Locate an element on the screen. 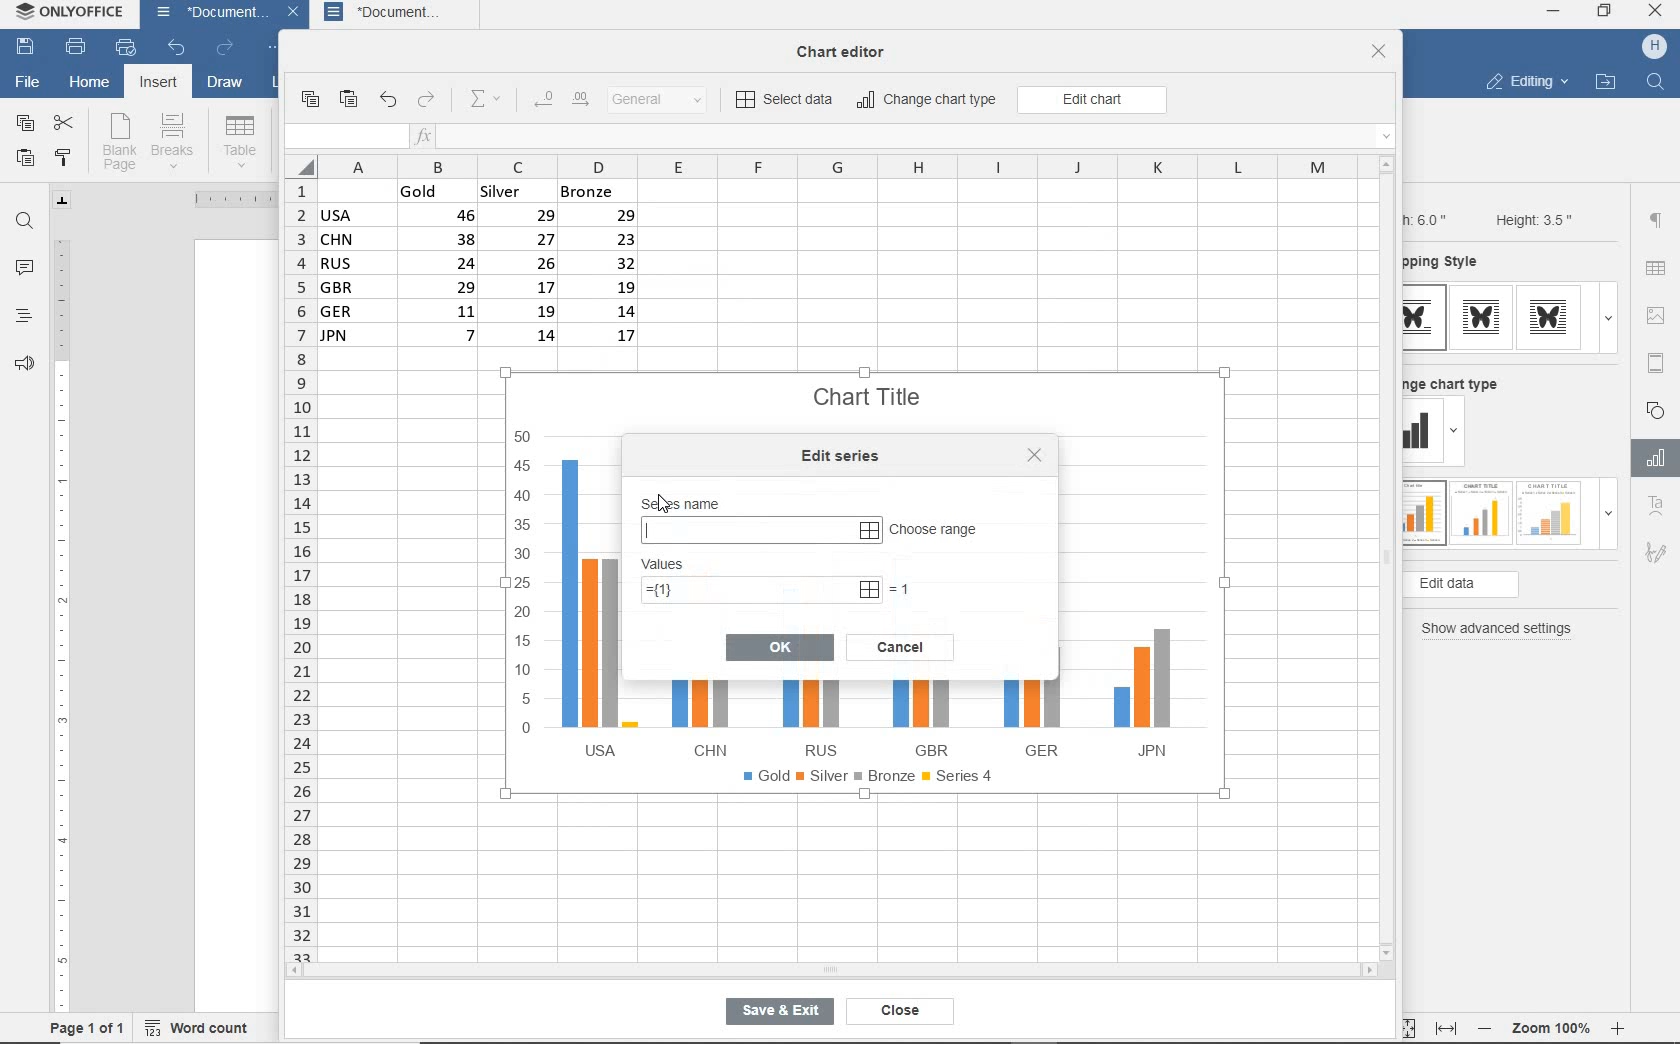 Image resolution: width=1680 pixels, height=1044 pixels. paste is located at coordinates (25, 160).